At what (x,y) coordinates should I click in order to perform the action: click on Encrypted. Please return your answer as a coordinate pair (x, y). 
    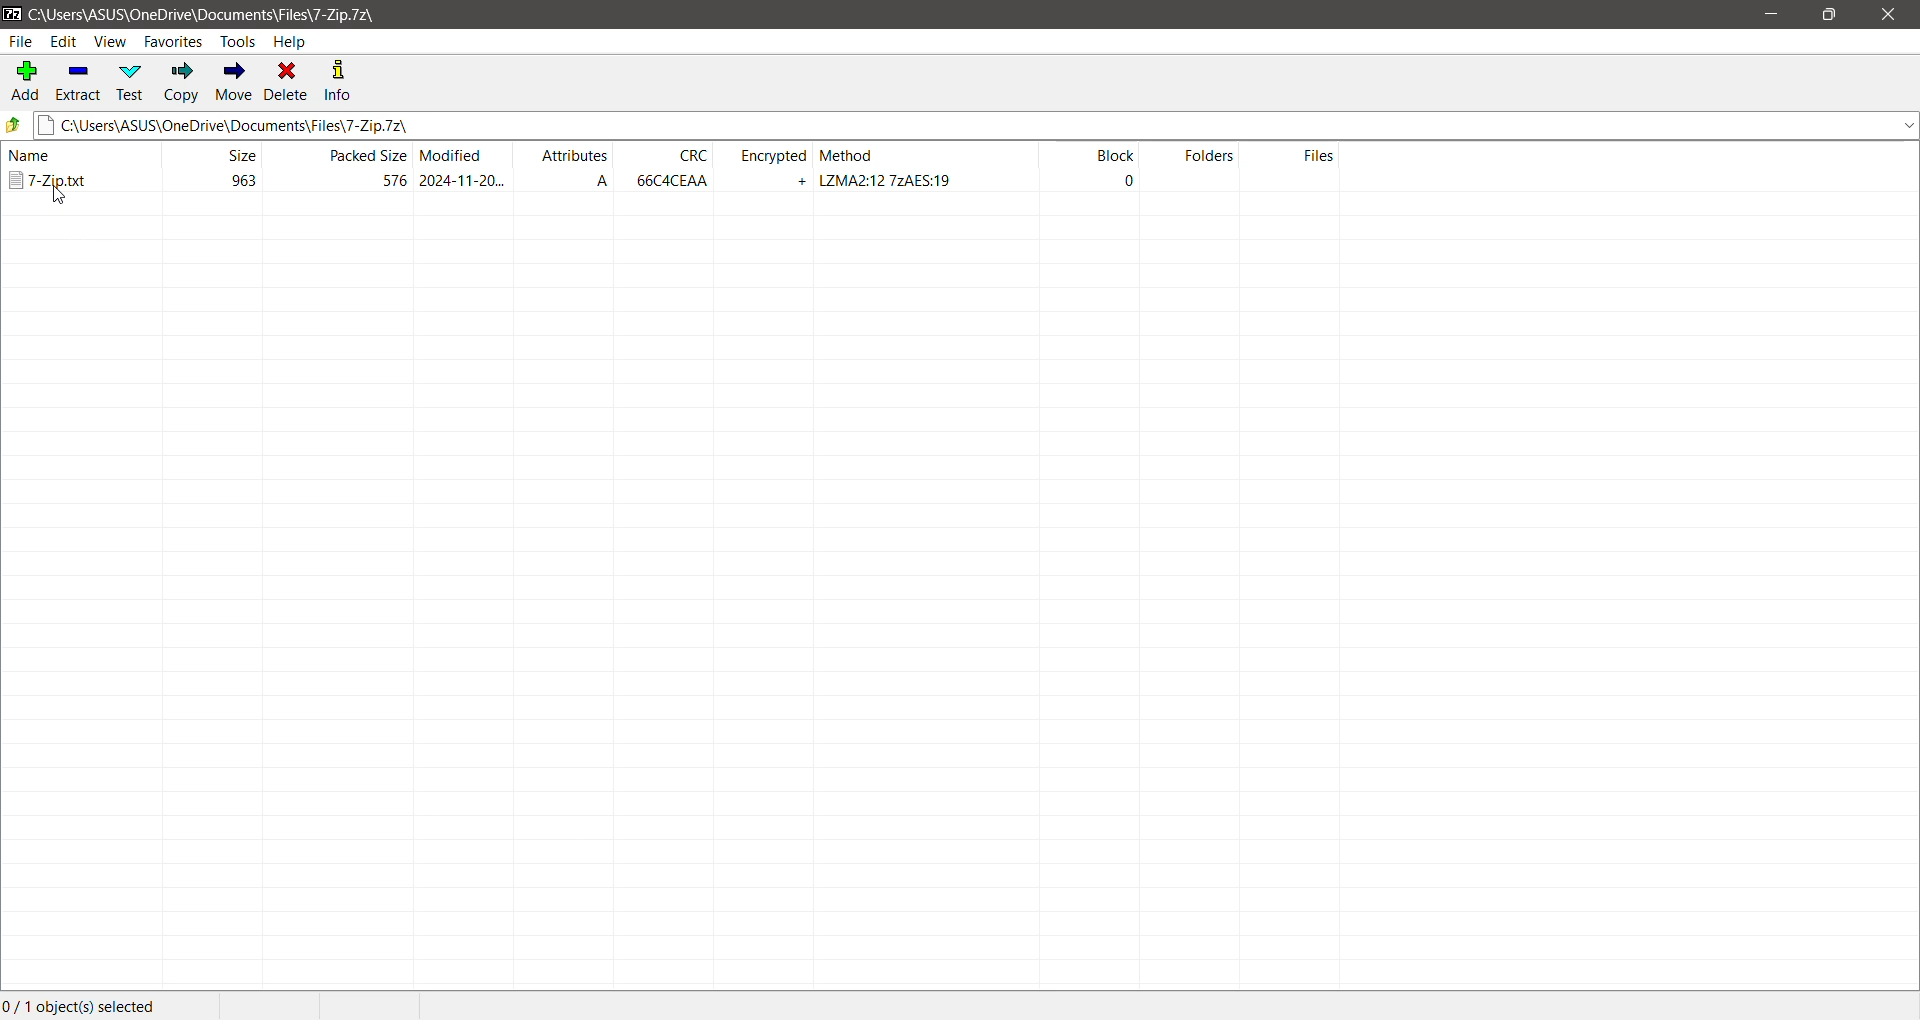
    Looking at the image, I should click on (769, 167).